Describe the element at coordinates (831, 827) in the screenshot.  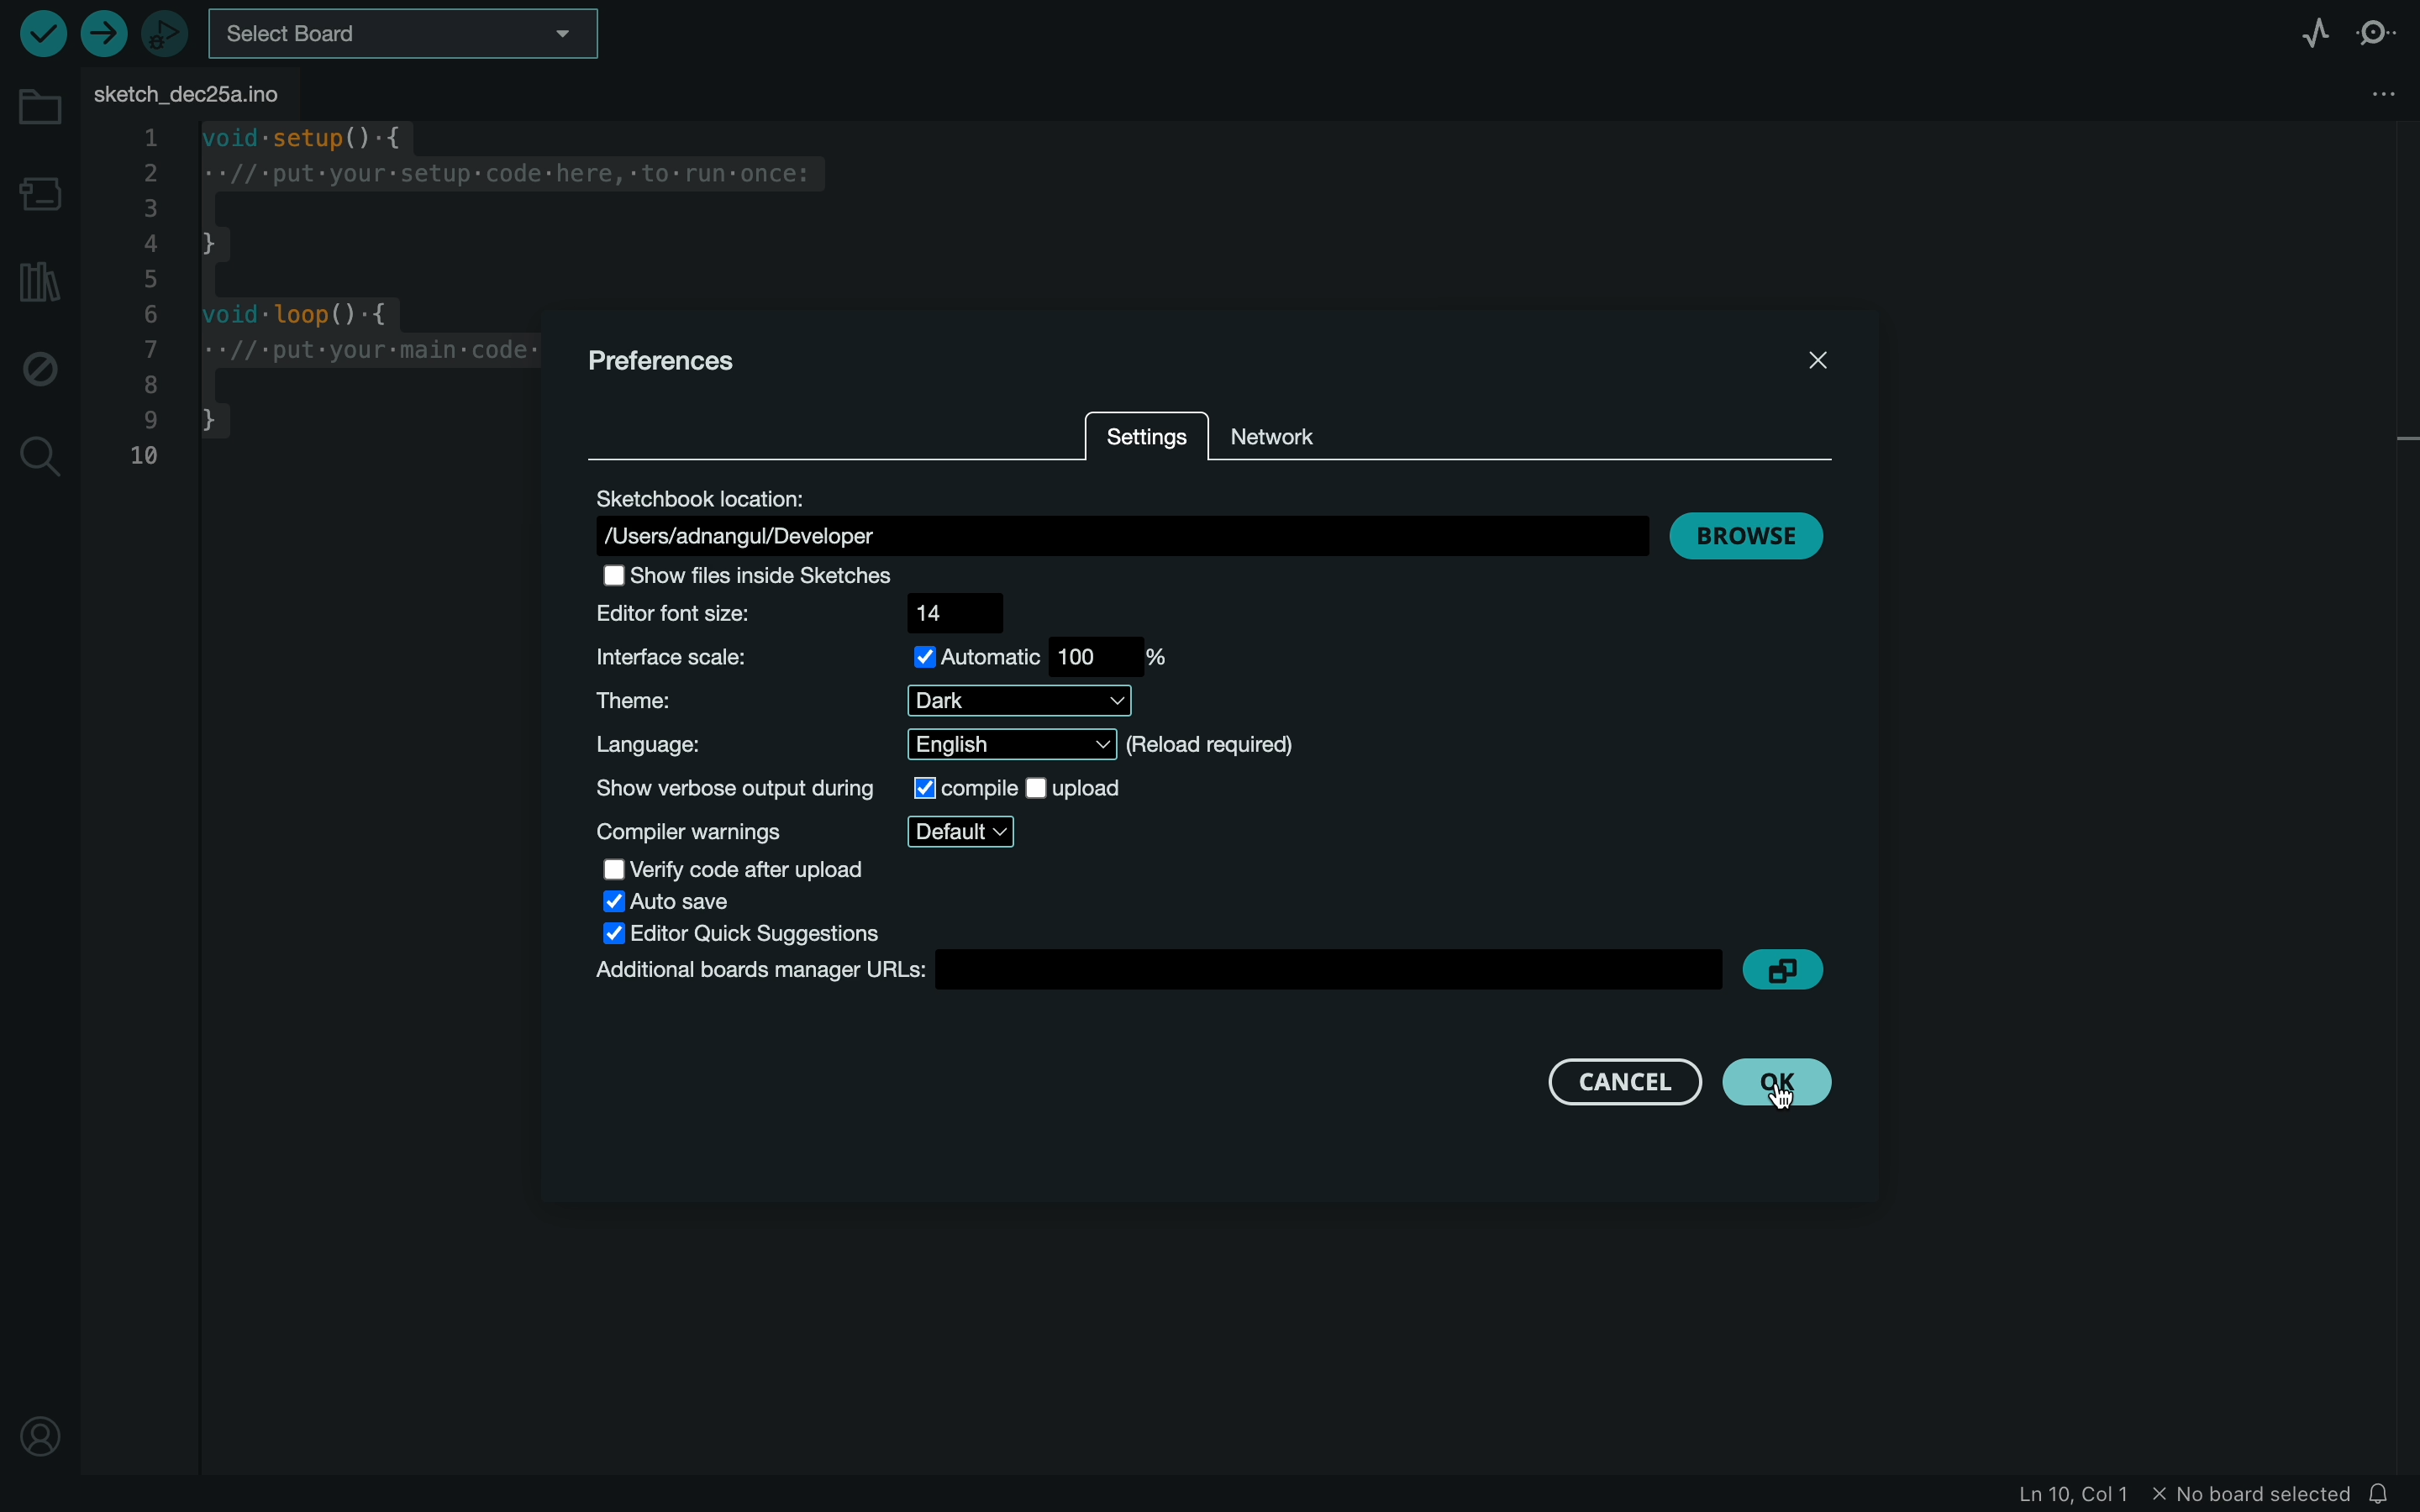
I see `compiler` at that location.